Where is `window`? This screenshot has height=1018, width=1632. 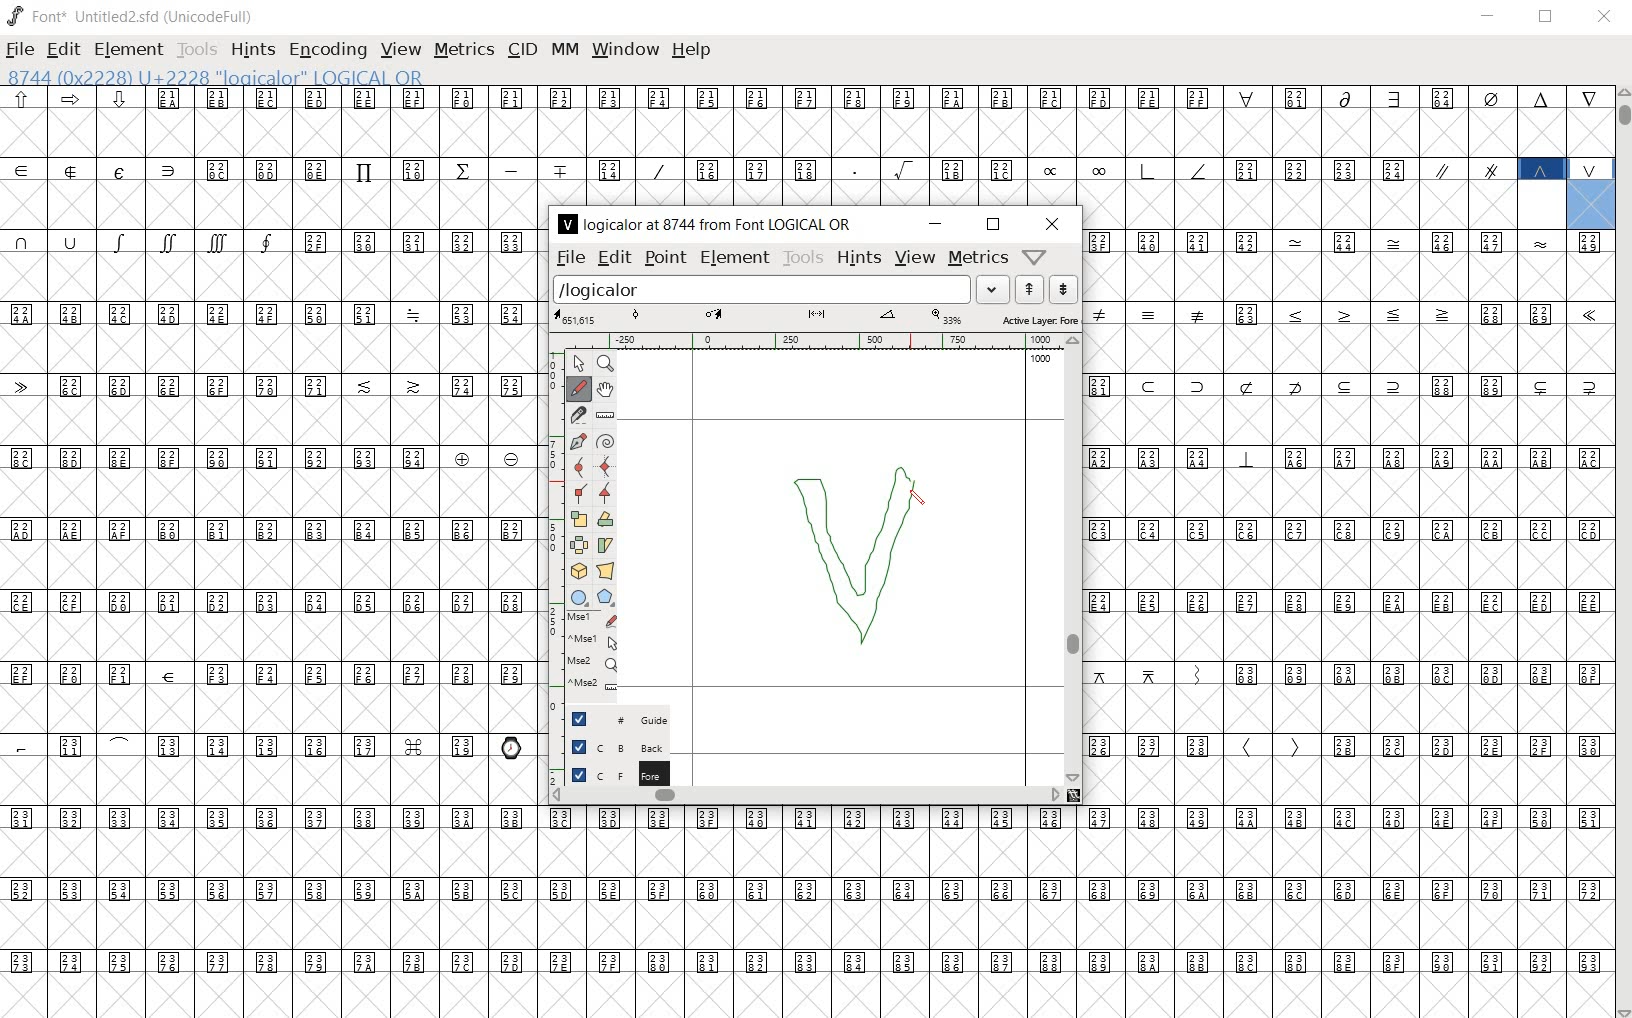 window is located at coordinates (627, 51).